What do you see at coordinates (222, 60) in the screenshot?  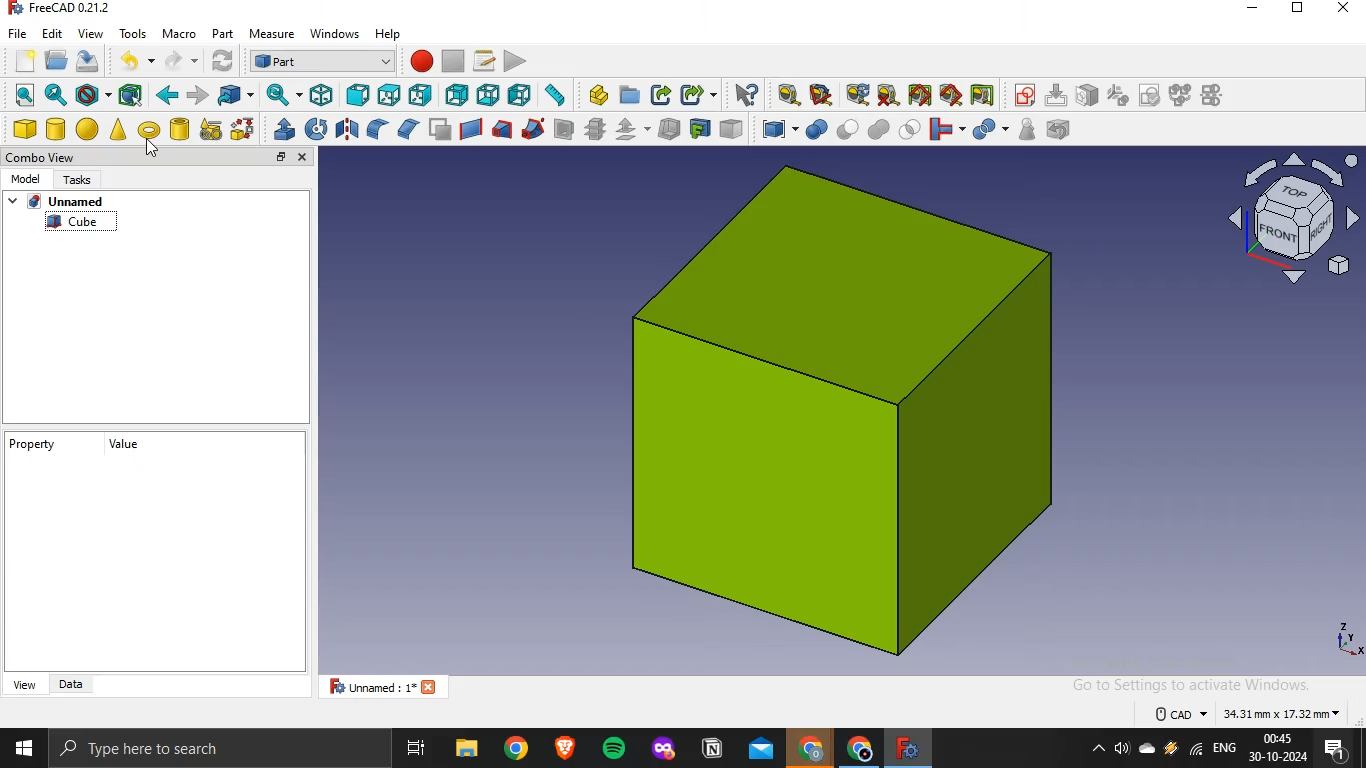 I see `refresh` at bounding box center [222, 60].